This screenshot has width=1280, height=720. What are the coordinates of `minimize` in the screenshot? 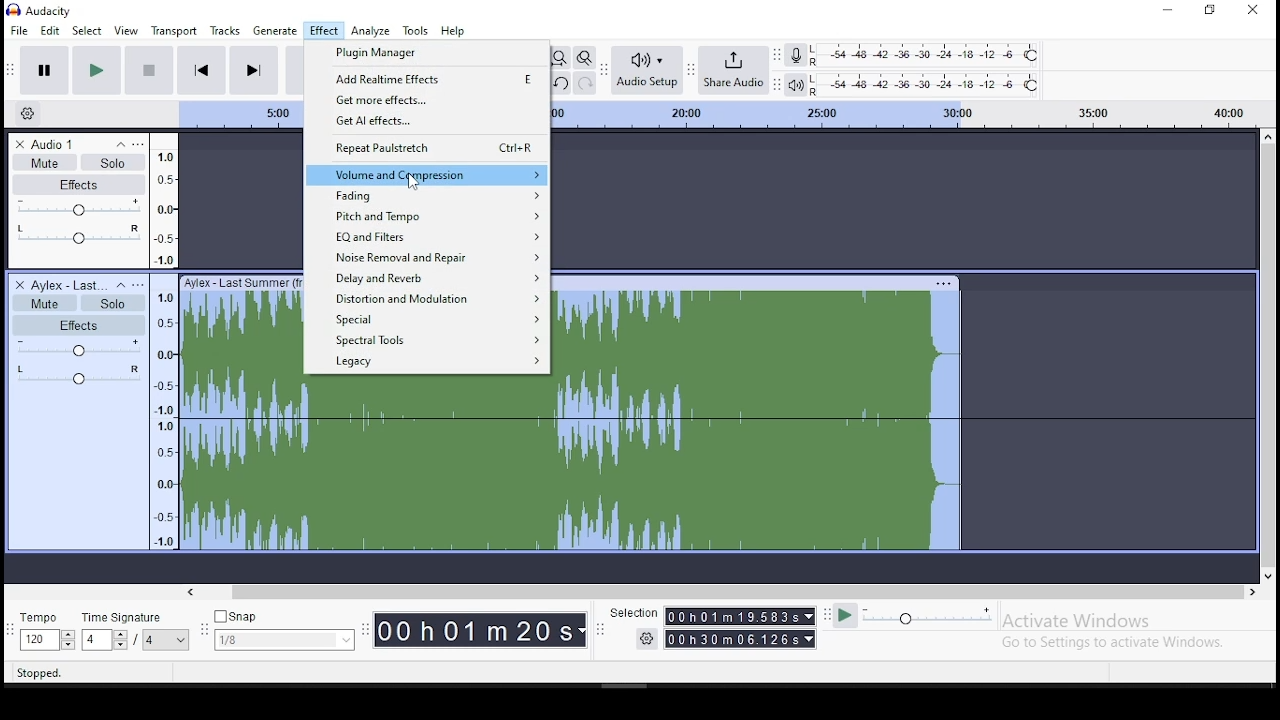 It's located at (1165, 10).